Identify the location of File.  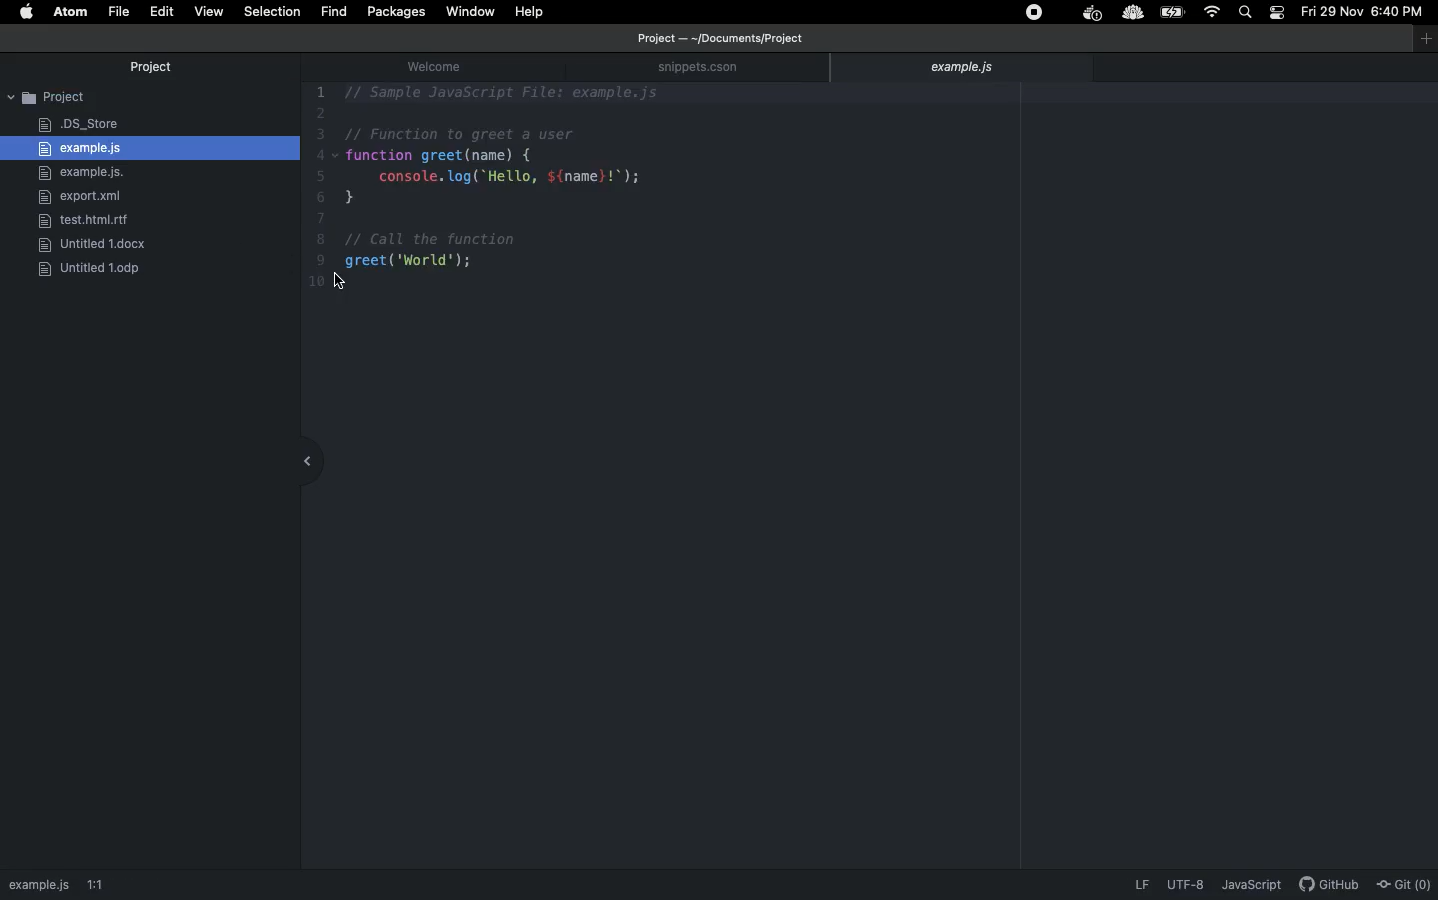
(119, 12).